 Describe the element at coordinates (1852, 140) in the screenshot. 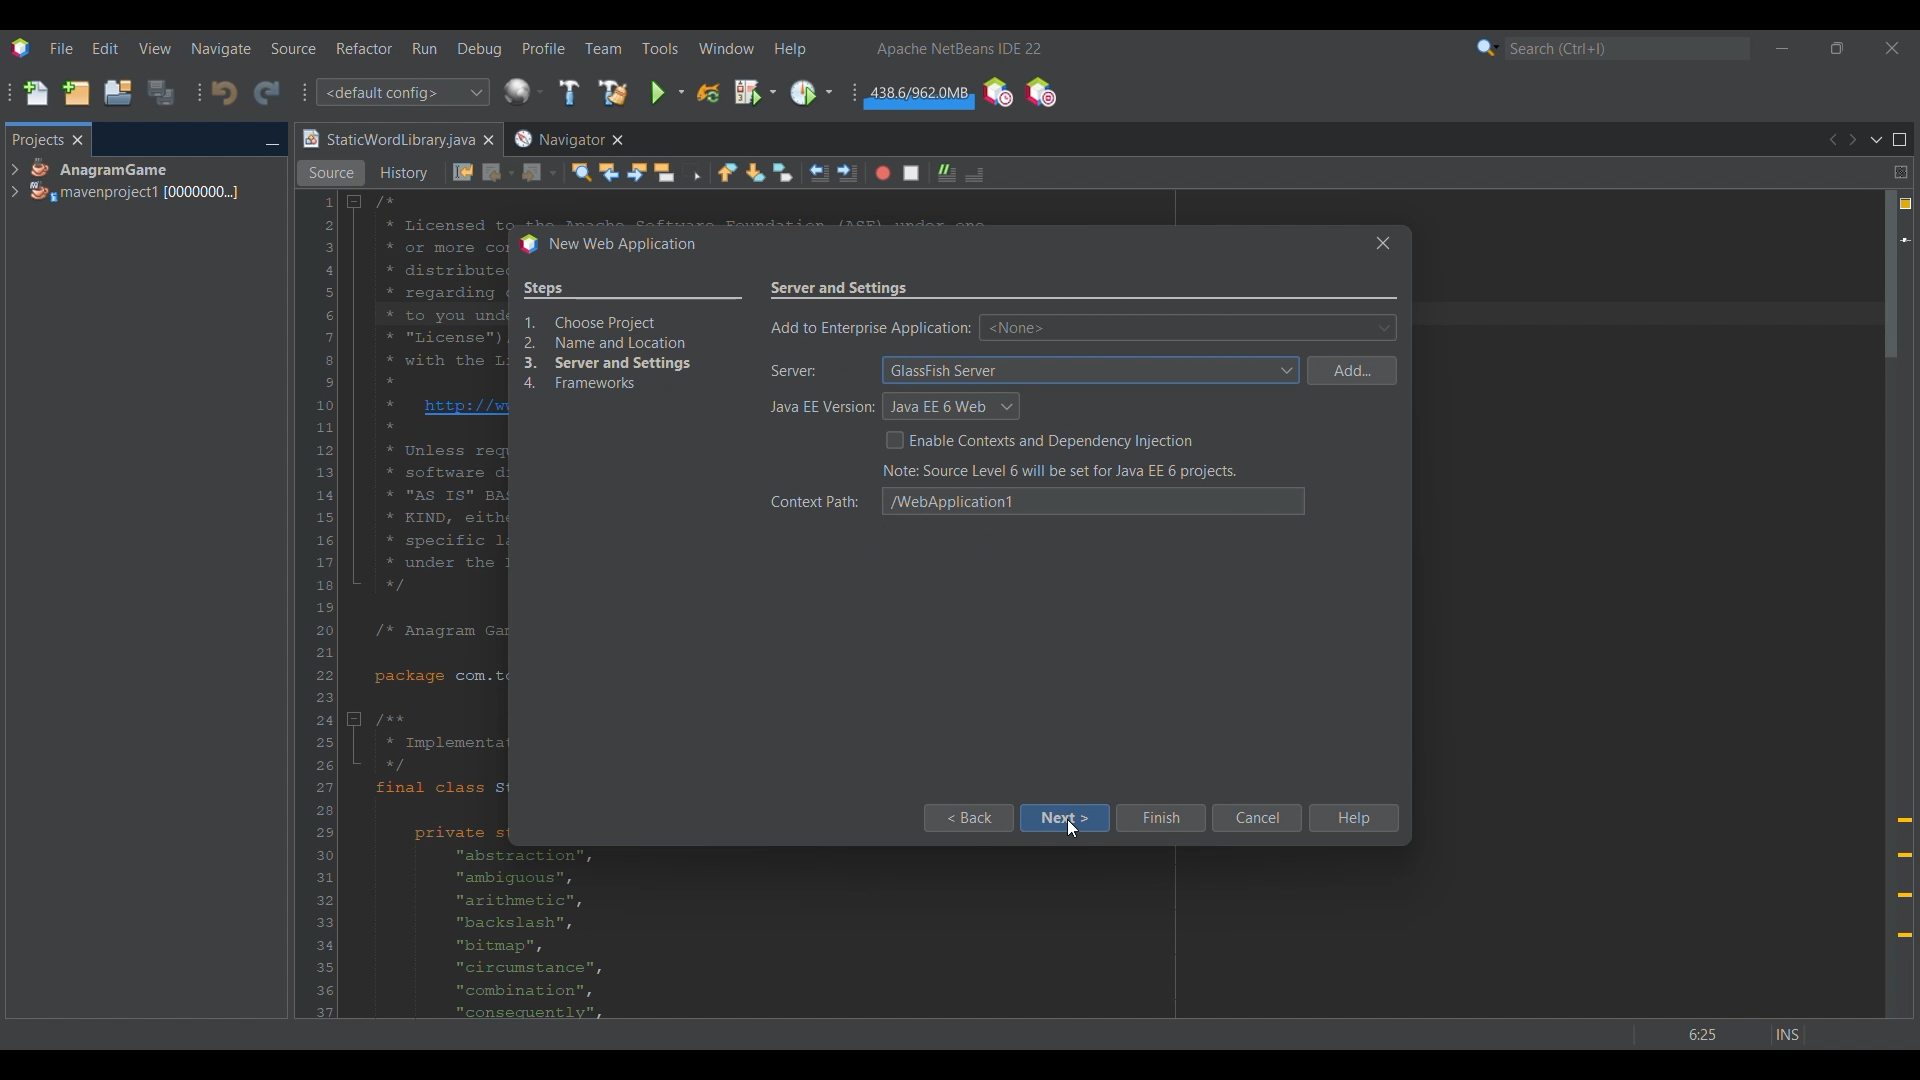

I see `Next` at that location.